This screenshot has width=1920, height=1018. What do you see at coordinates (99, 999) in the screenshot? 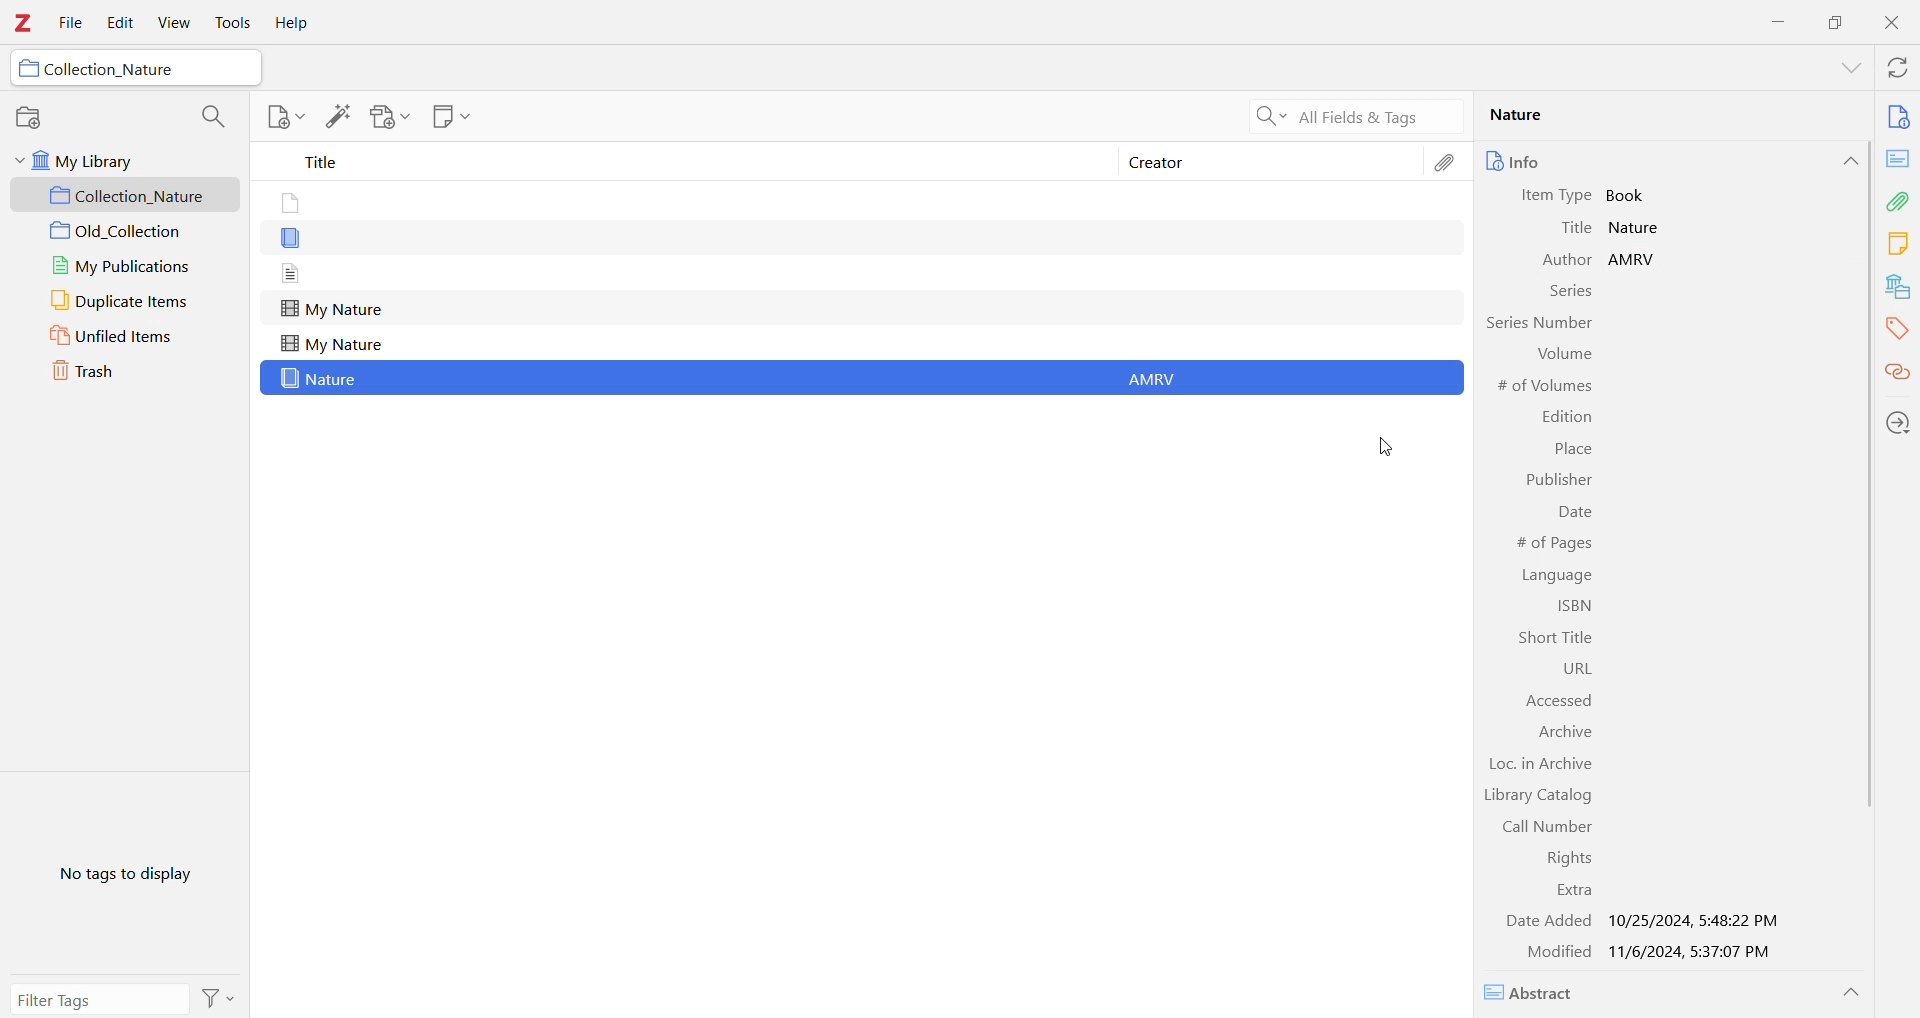
I see `Filter Tags` at bounding box center [99, 999].